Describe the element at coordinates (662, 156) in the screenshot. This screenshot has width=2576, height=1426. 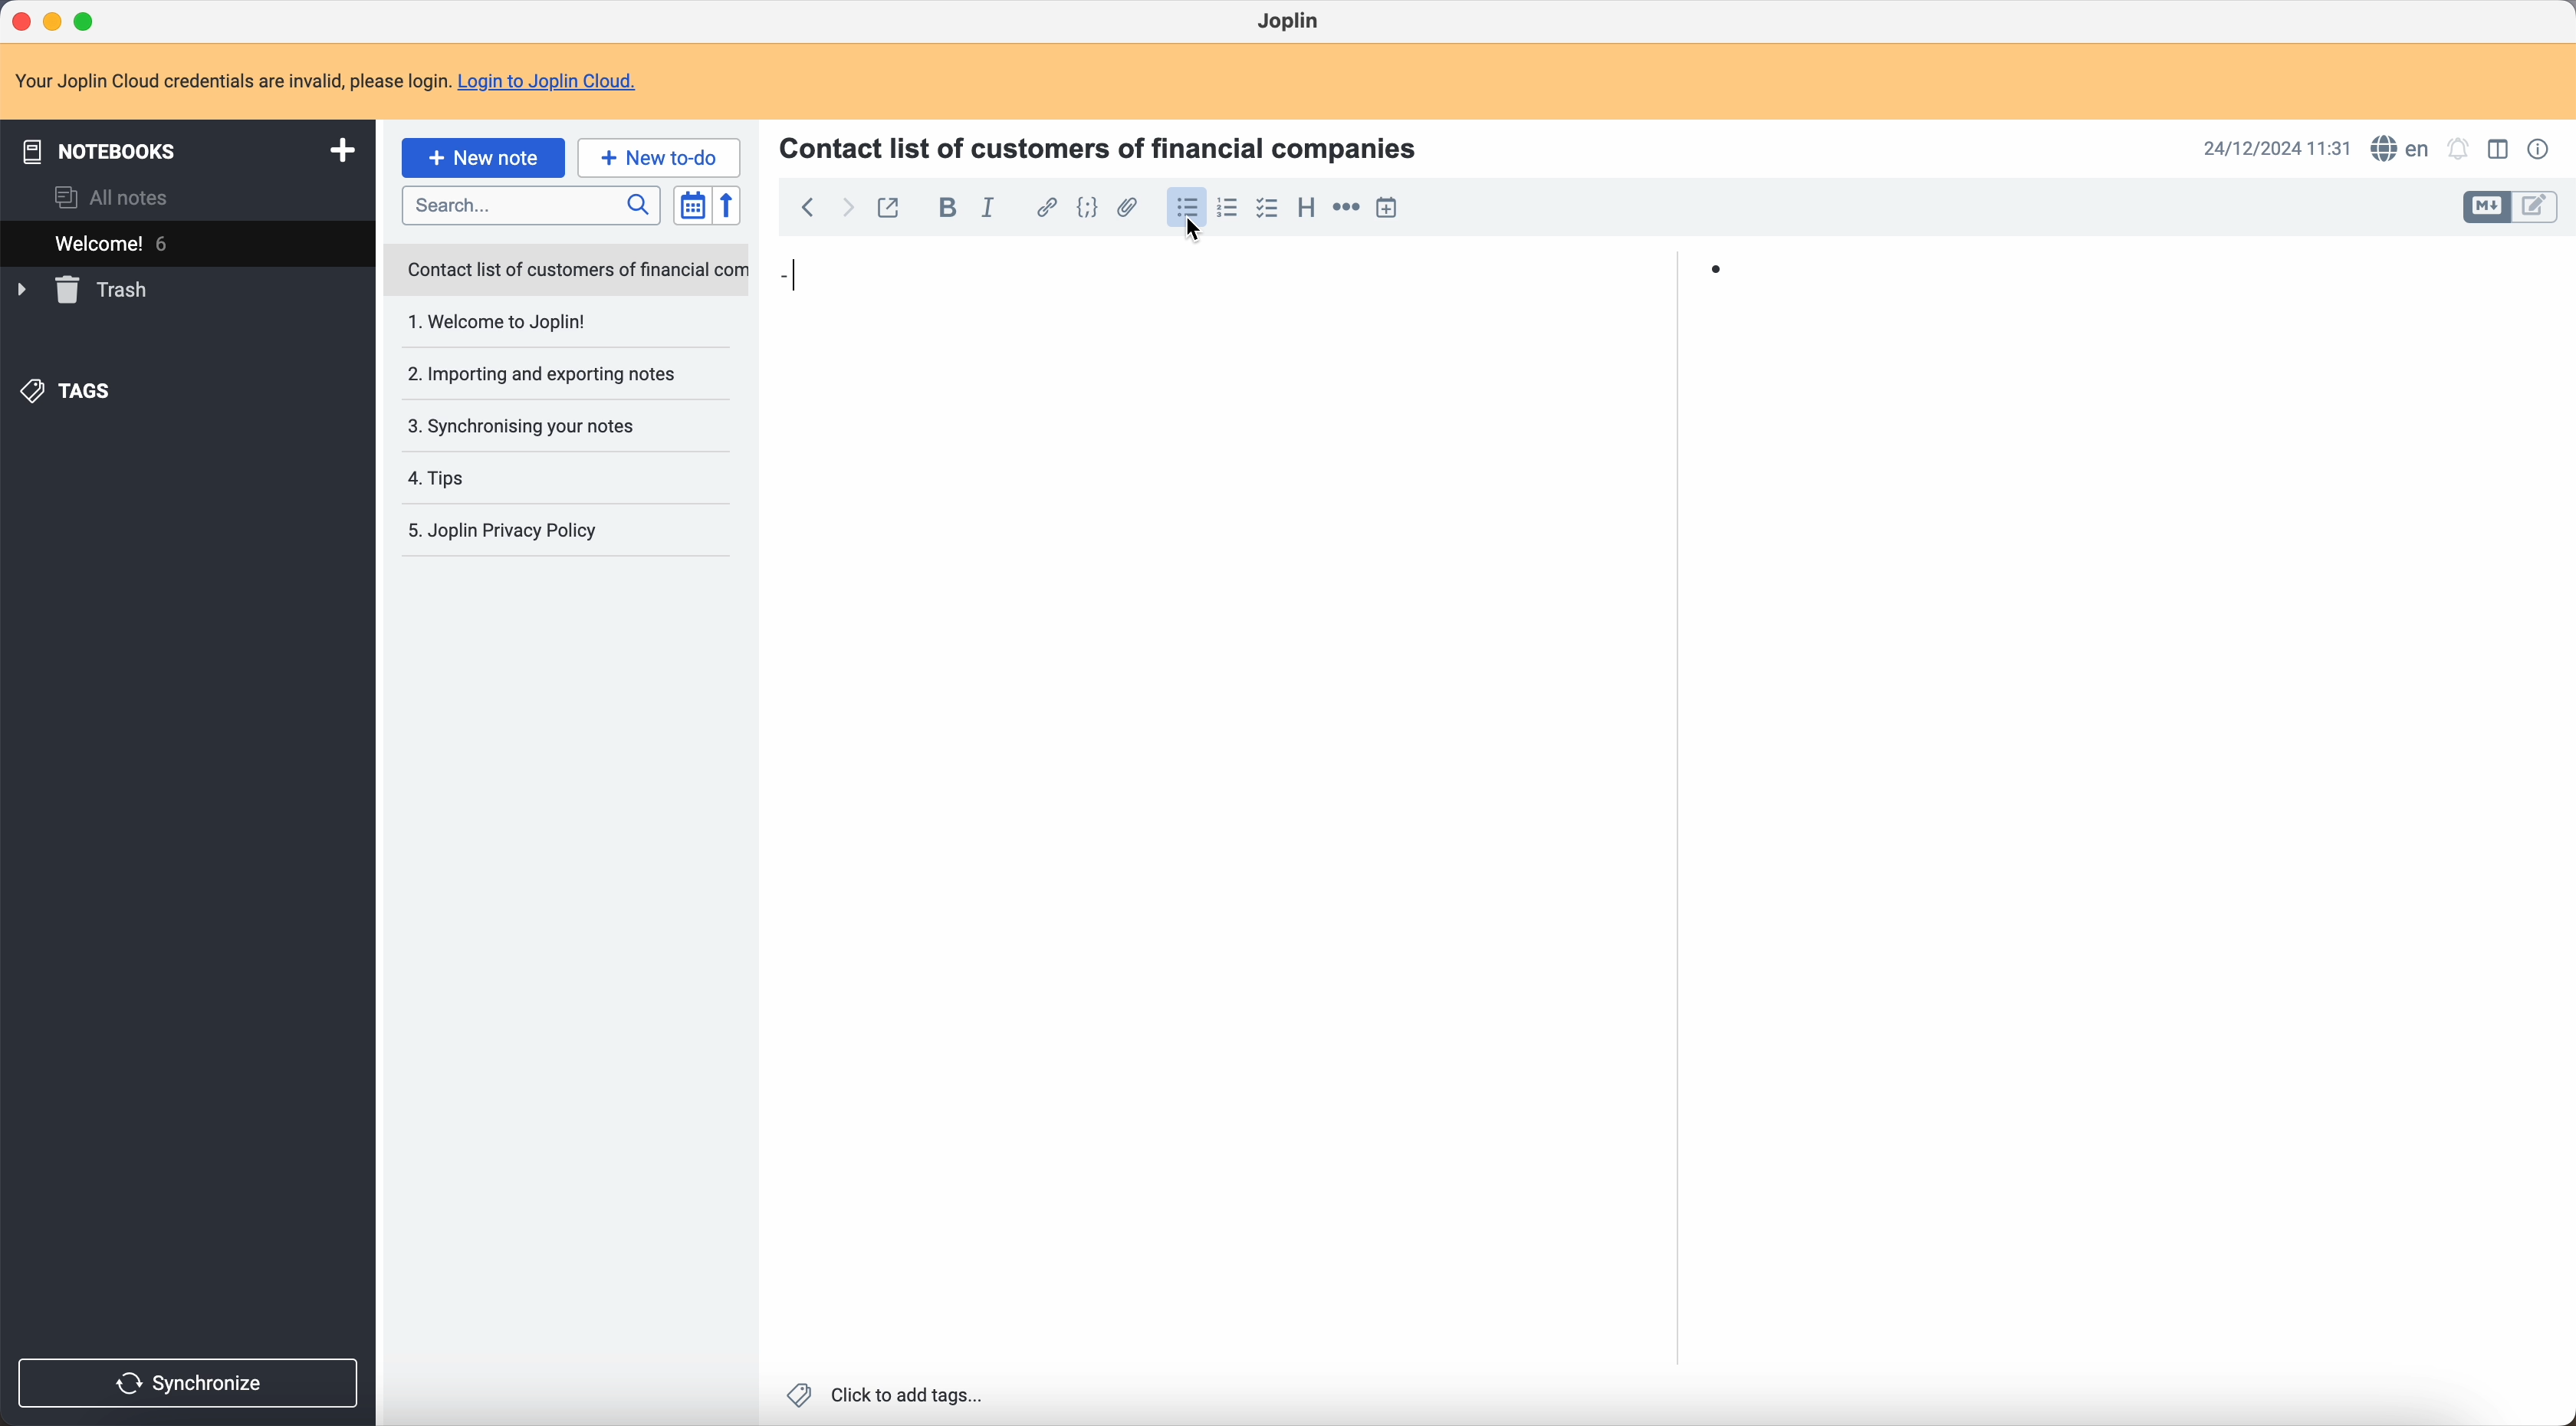
I see `new to-do` at that location.